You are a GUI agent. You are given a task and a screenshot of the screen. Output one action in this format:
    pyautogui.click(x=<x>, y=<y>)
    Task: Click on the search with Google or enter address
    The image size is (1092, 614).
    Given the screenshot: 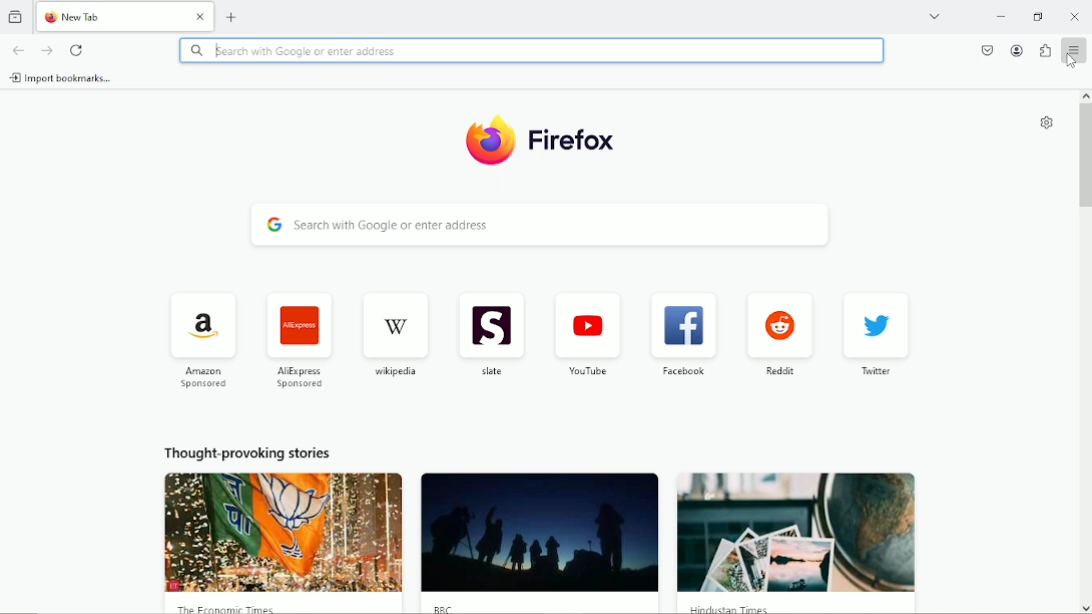 What is the action you would take?
    pyautogui.click(x=533, y=226)
    